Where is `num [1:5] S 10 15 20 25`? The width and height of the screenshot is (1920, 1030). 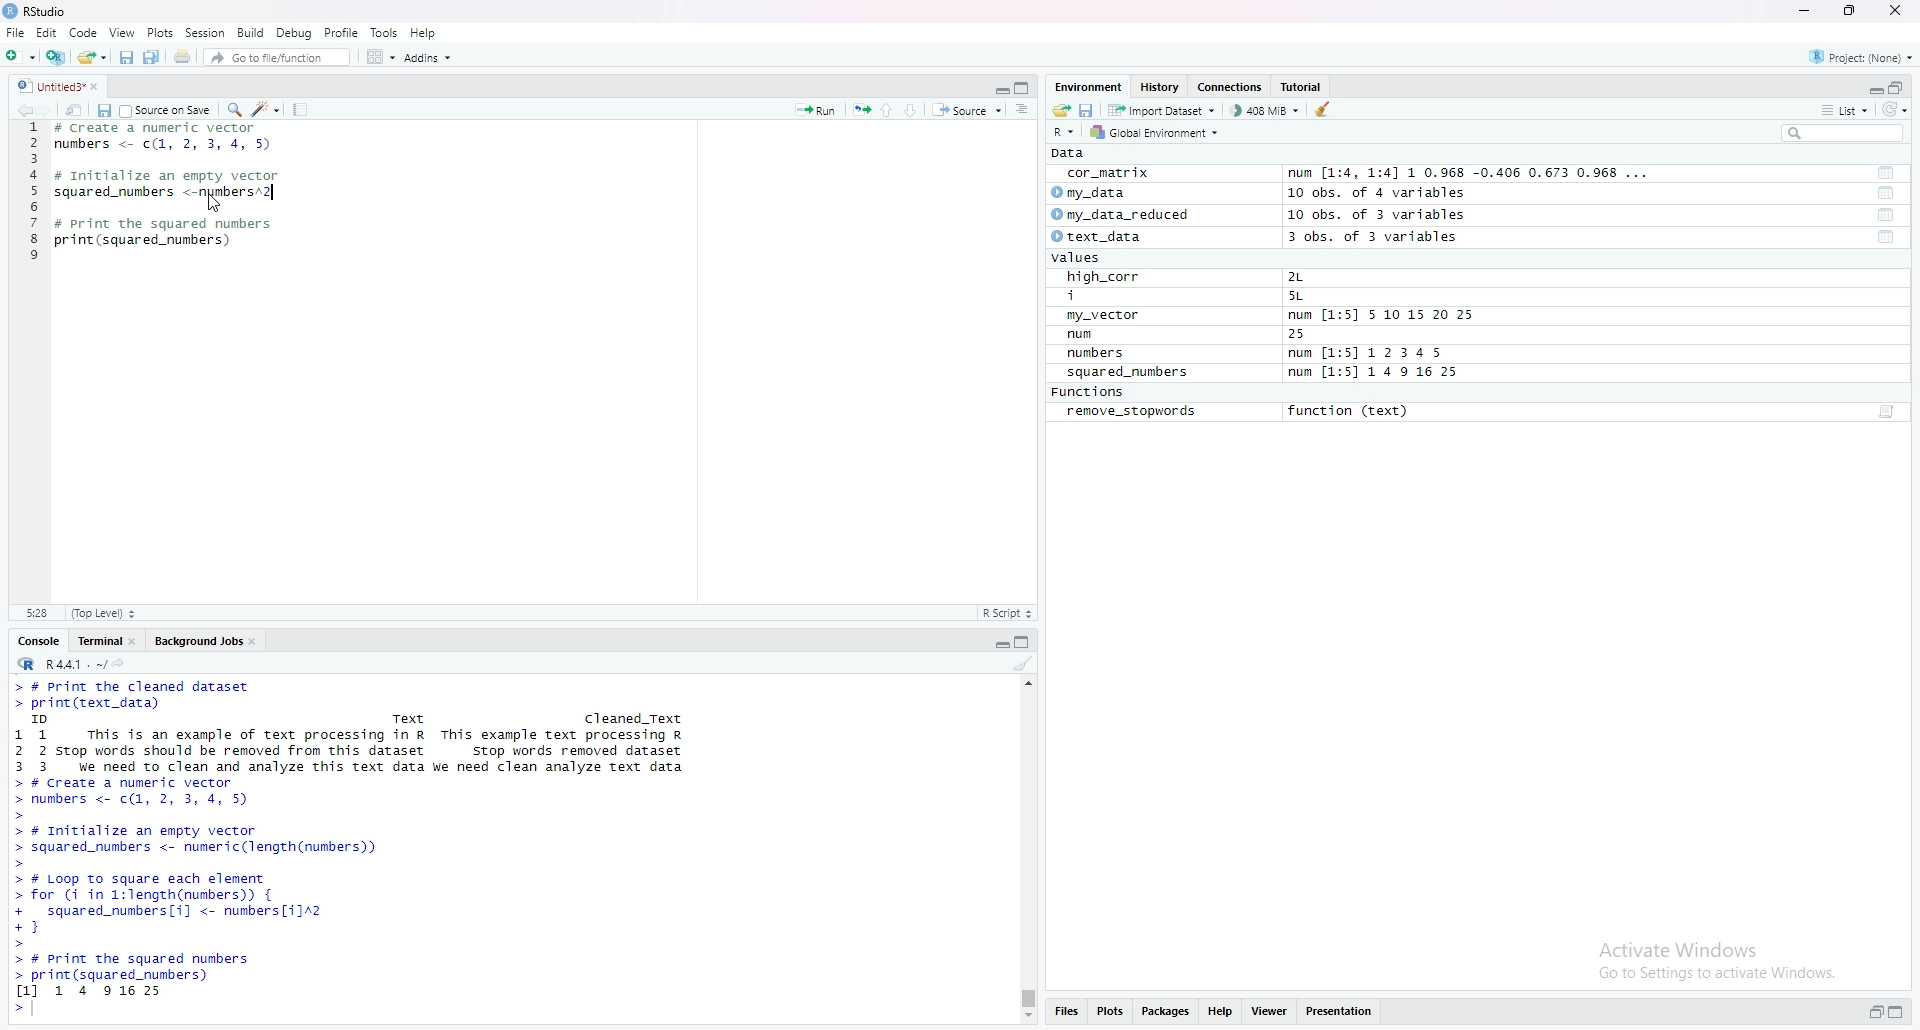 num [1:5] S 10 15 20 25 is located at coordinates (1381, 316).